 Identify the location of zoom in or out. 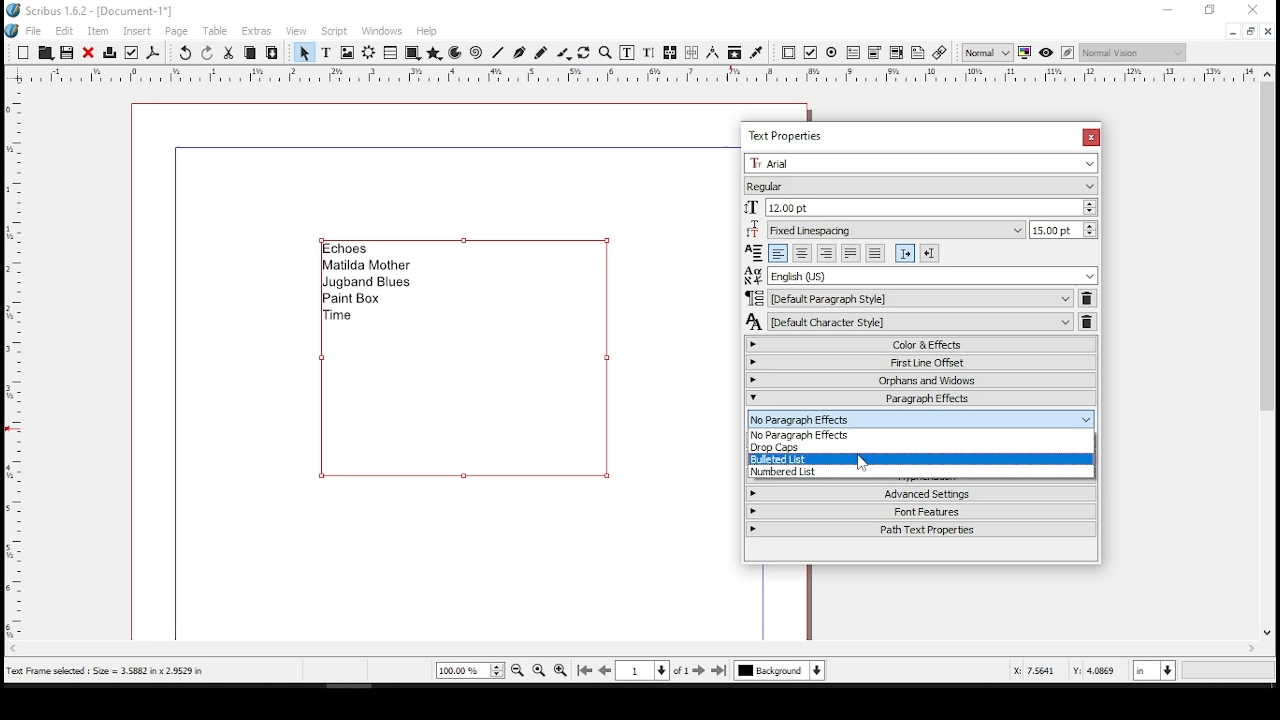
(607, 52).